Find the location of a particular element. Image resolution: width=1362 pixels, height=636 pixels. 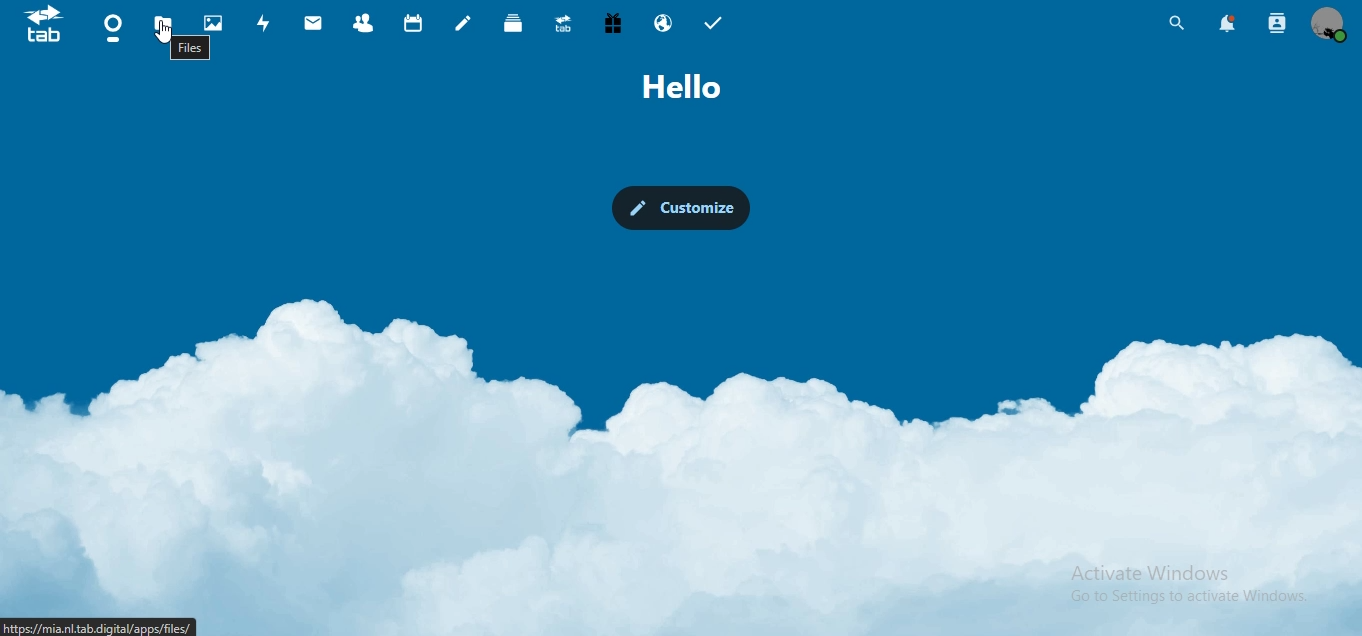

search contacts is located at coordinates (1277, 23).